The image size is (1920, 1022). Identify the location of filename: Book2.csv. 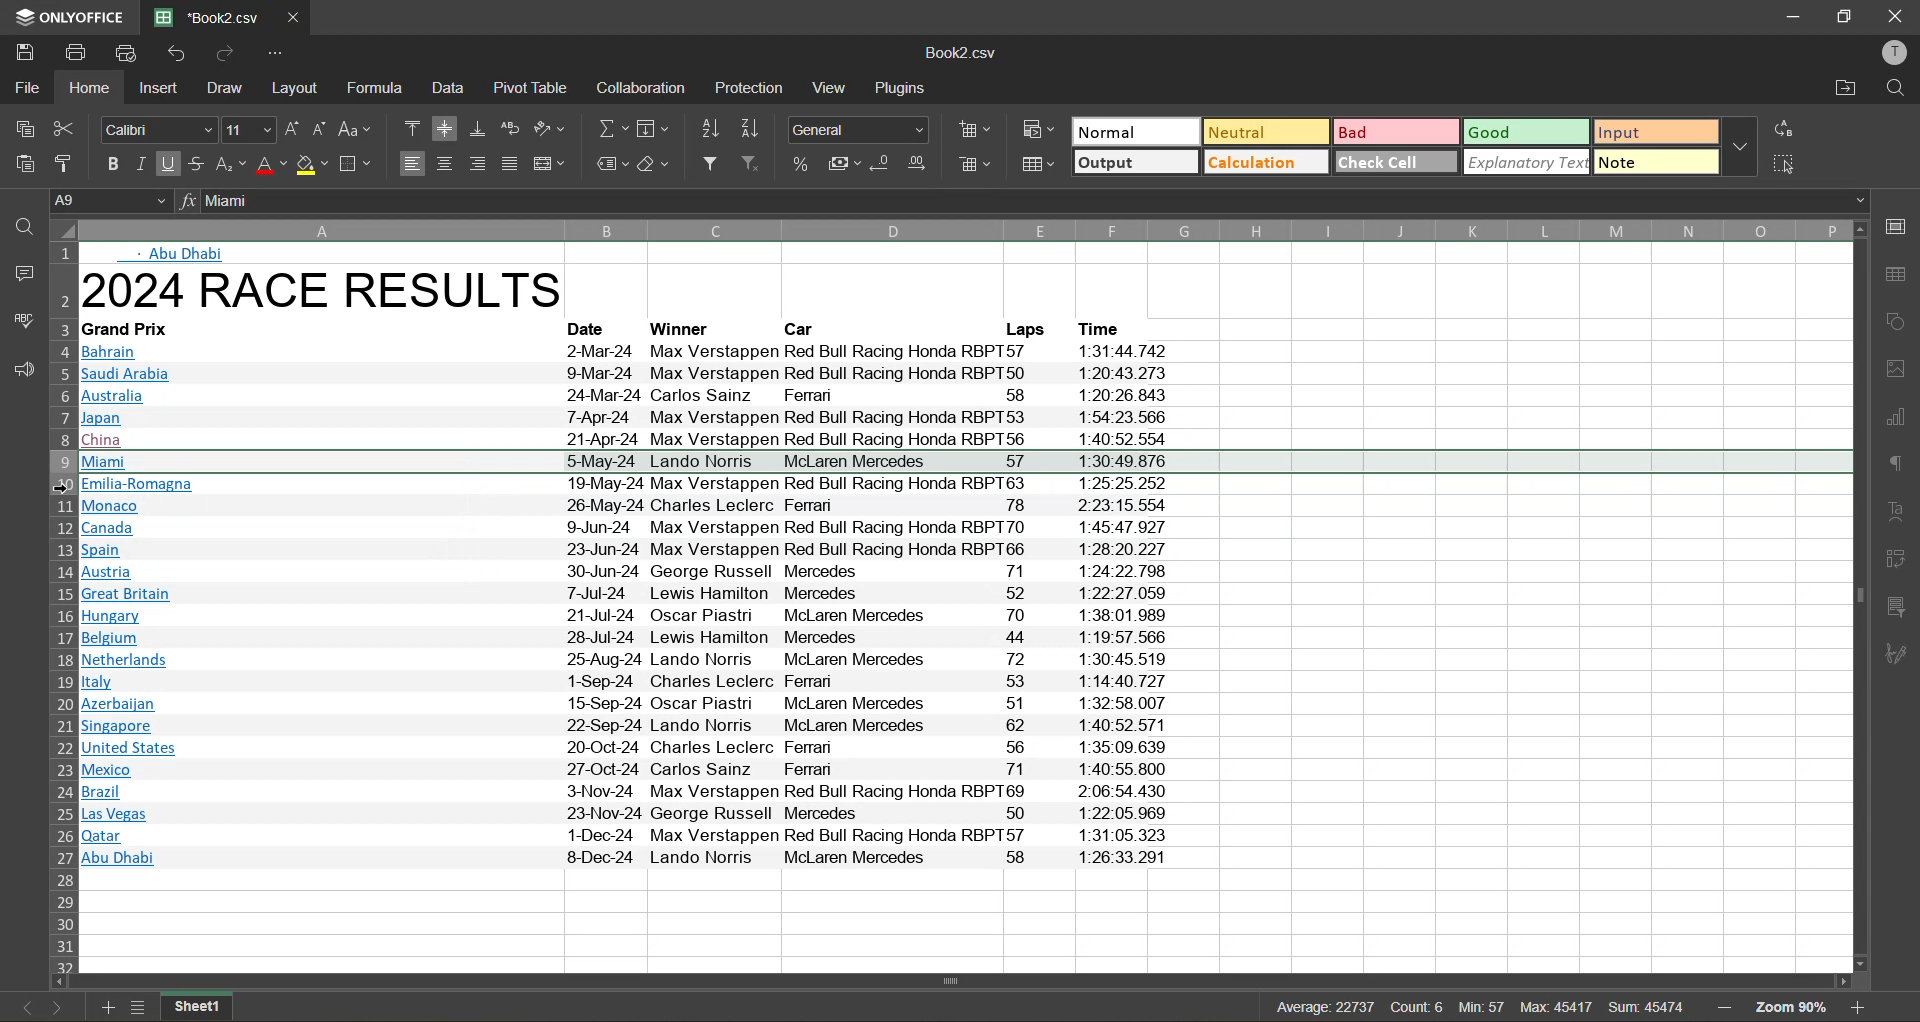
(210, 18).